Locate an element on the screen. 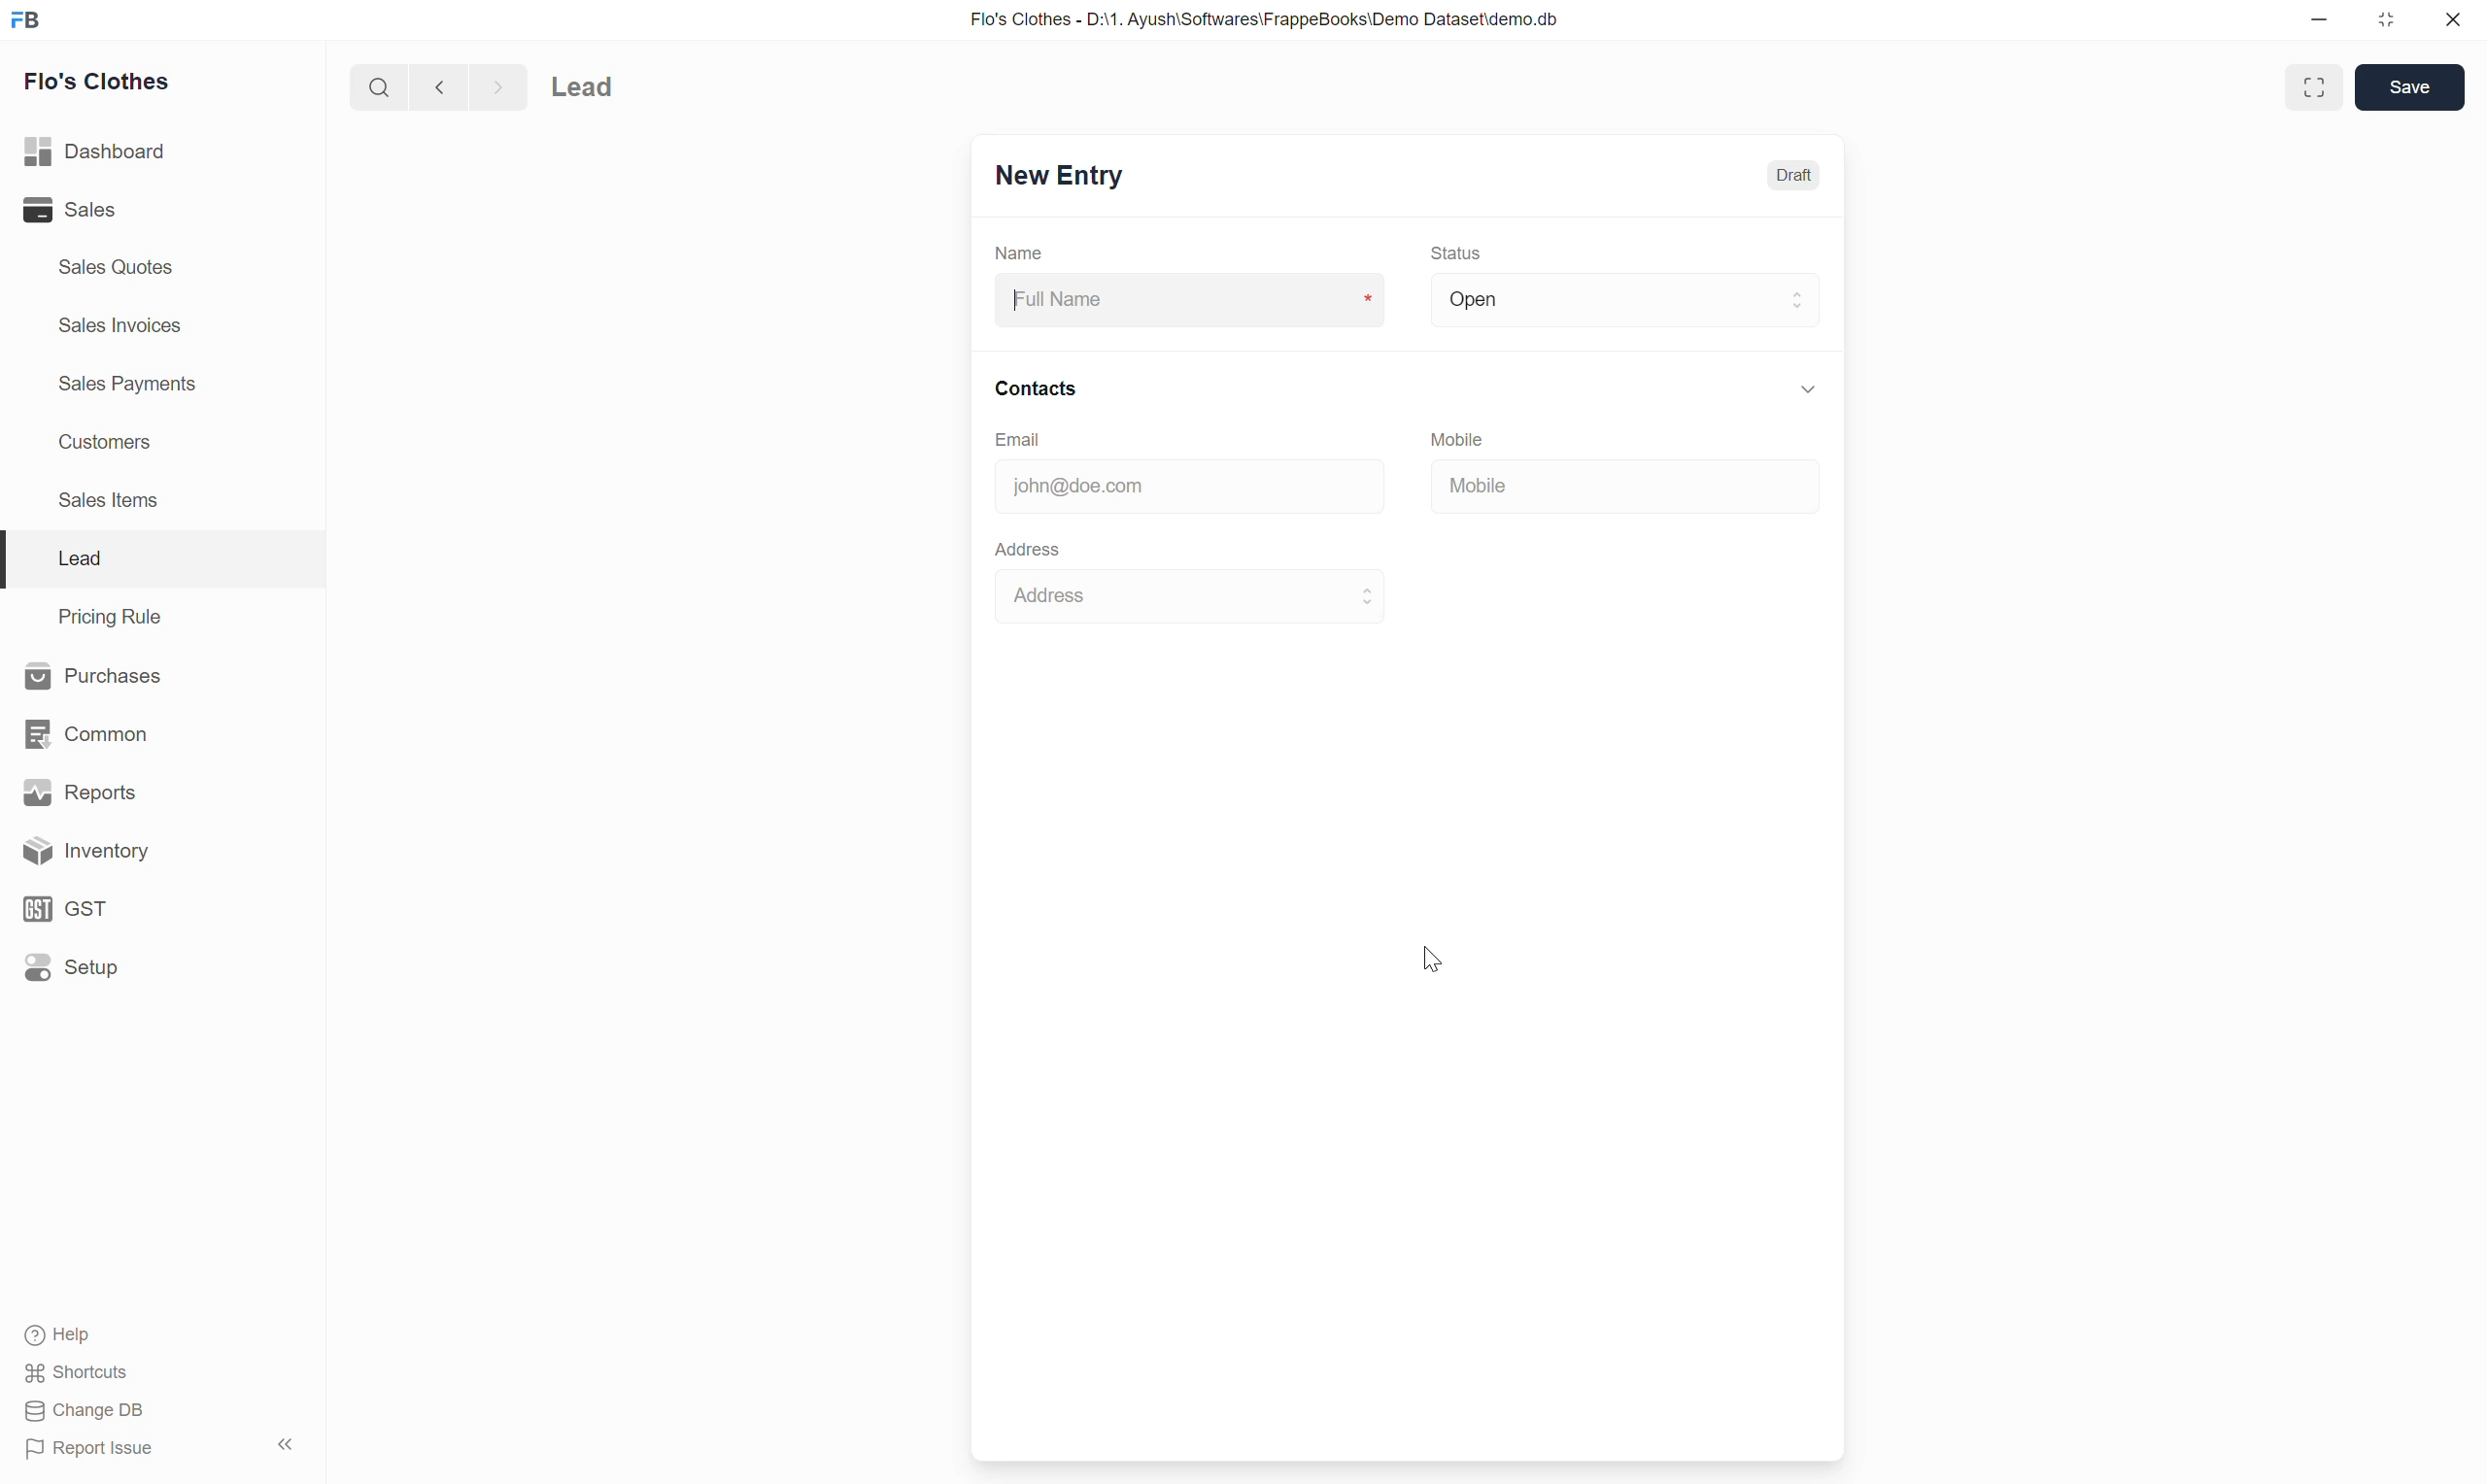  Open is located at coordinates (1625, 299).